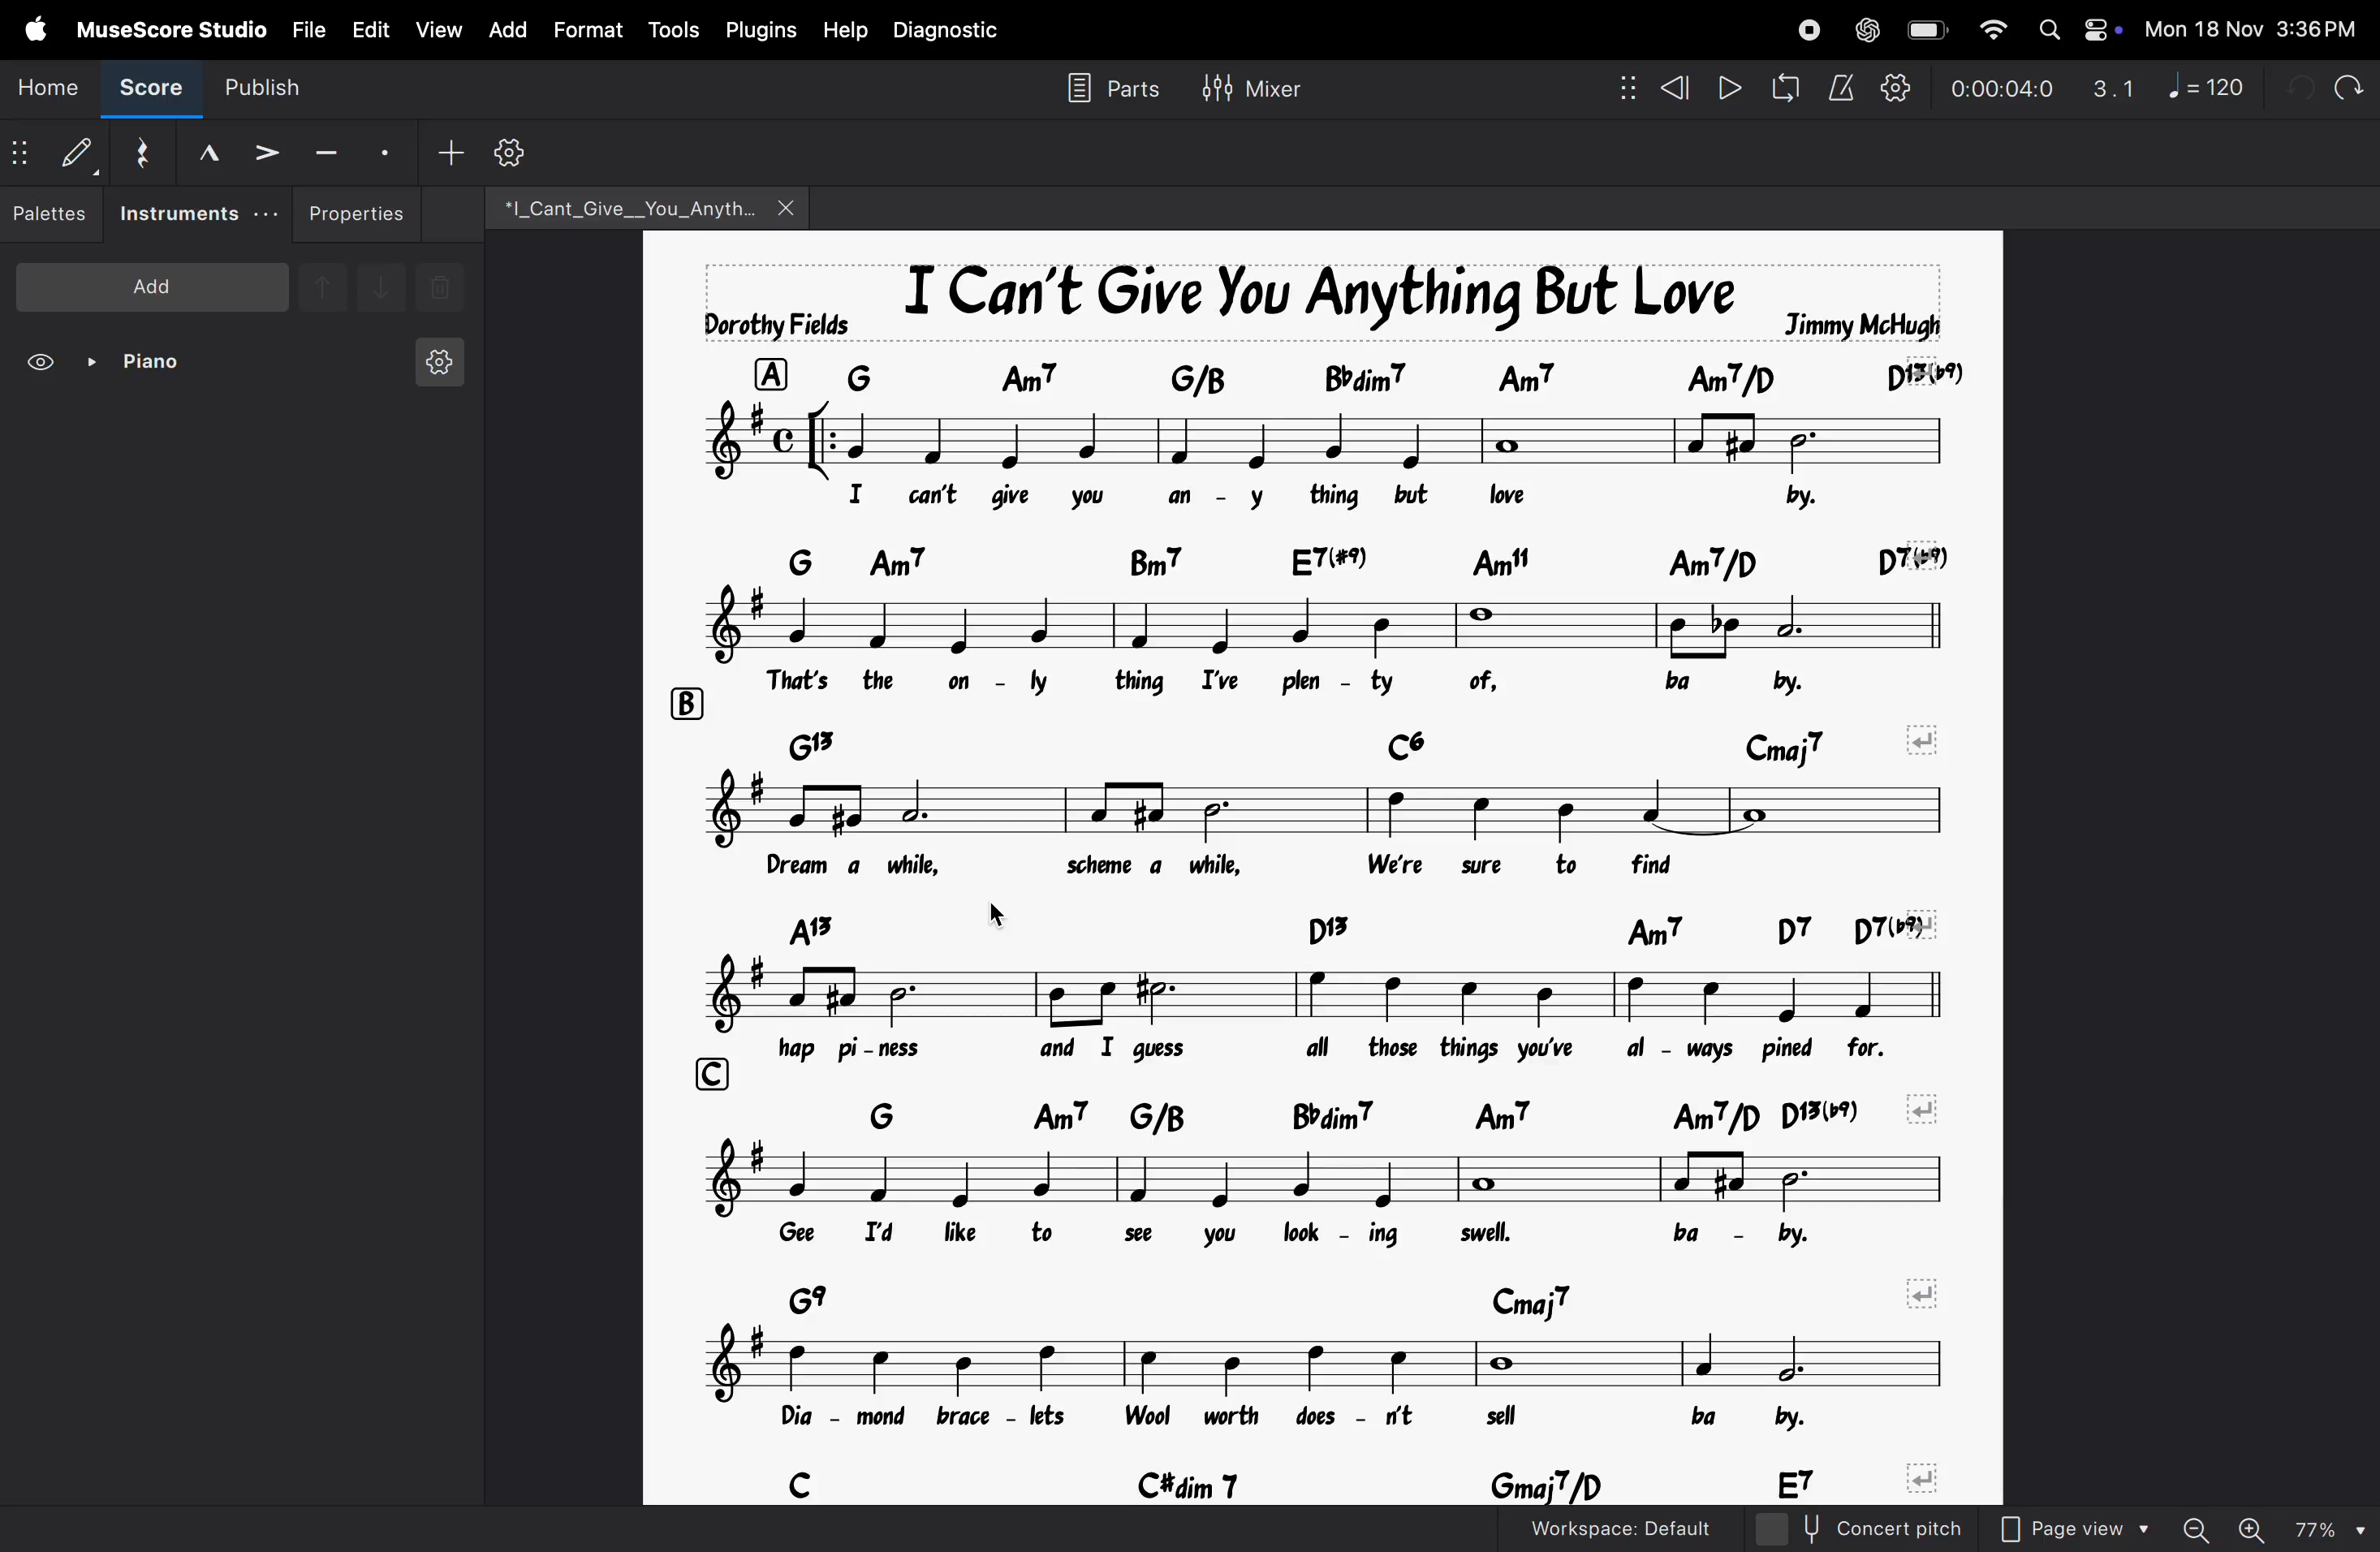 The image size is (2380, 1552). Describe the element at coordinates (445, 290) in the screenshot. I see `delete` at that location.